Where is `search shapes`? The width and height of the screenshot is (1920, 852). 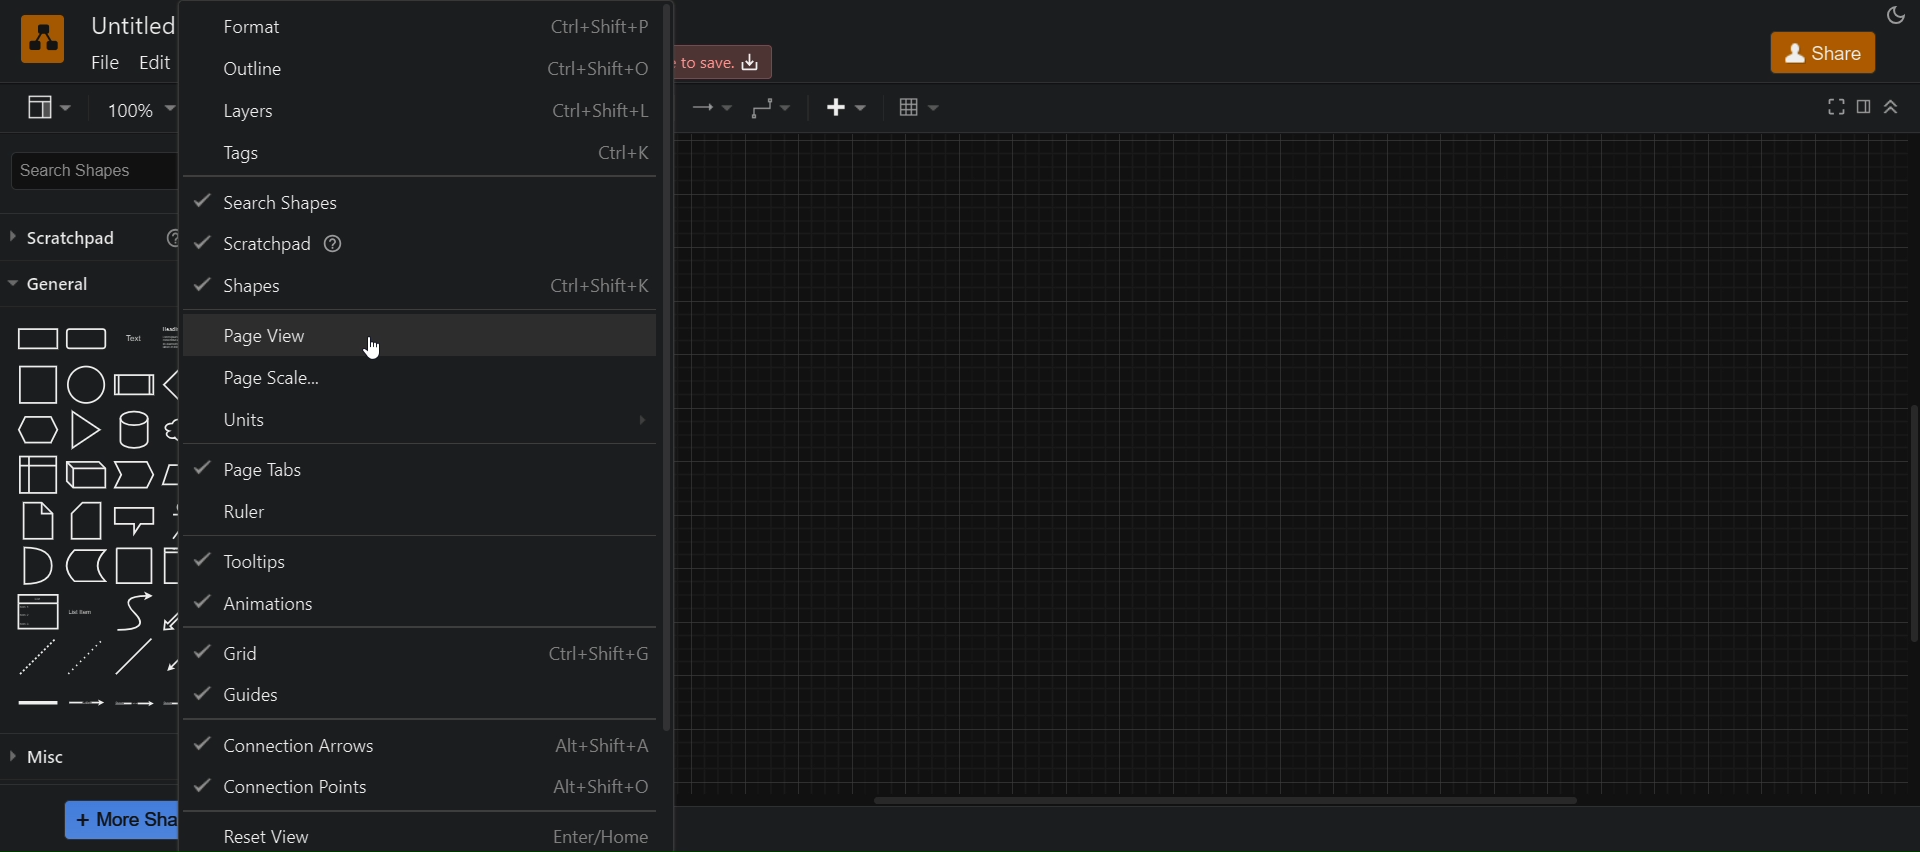
search shapes is located at coordinates (421, 198).